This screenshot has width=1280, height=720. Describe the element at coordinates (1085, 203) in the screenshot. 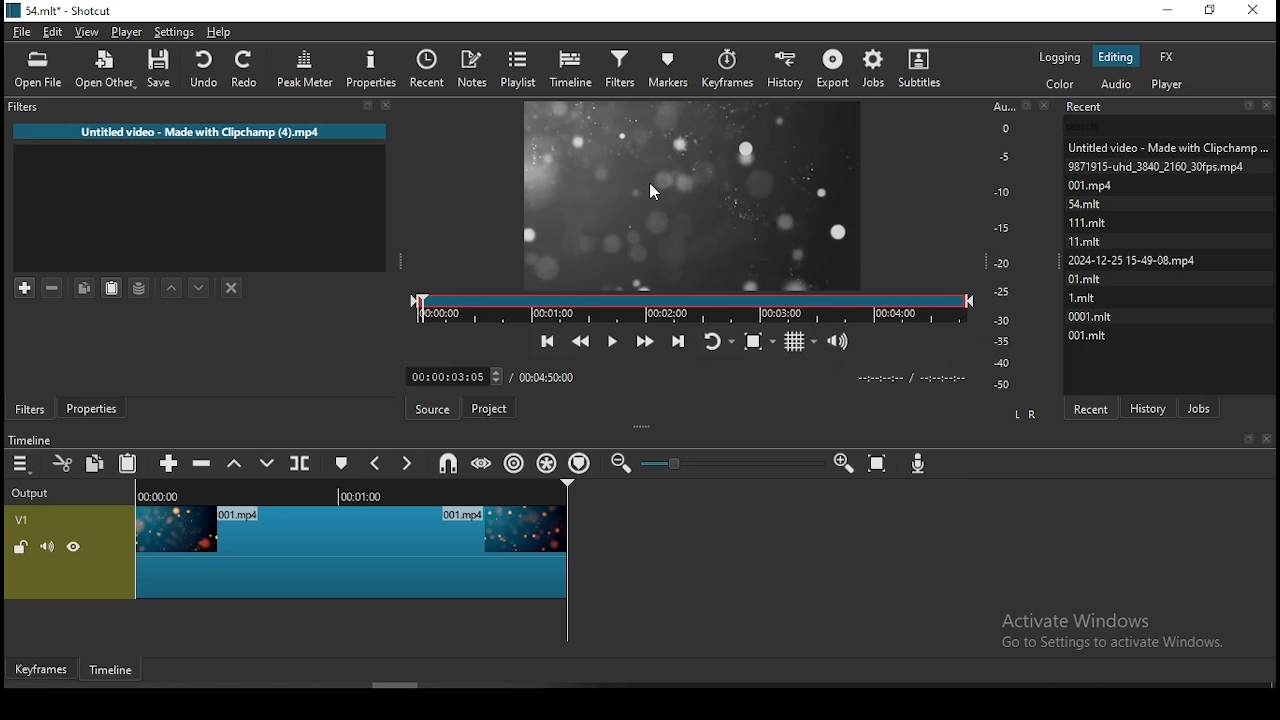

I see `files` at that location.